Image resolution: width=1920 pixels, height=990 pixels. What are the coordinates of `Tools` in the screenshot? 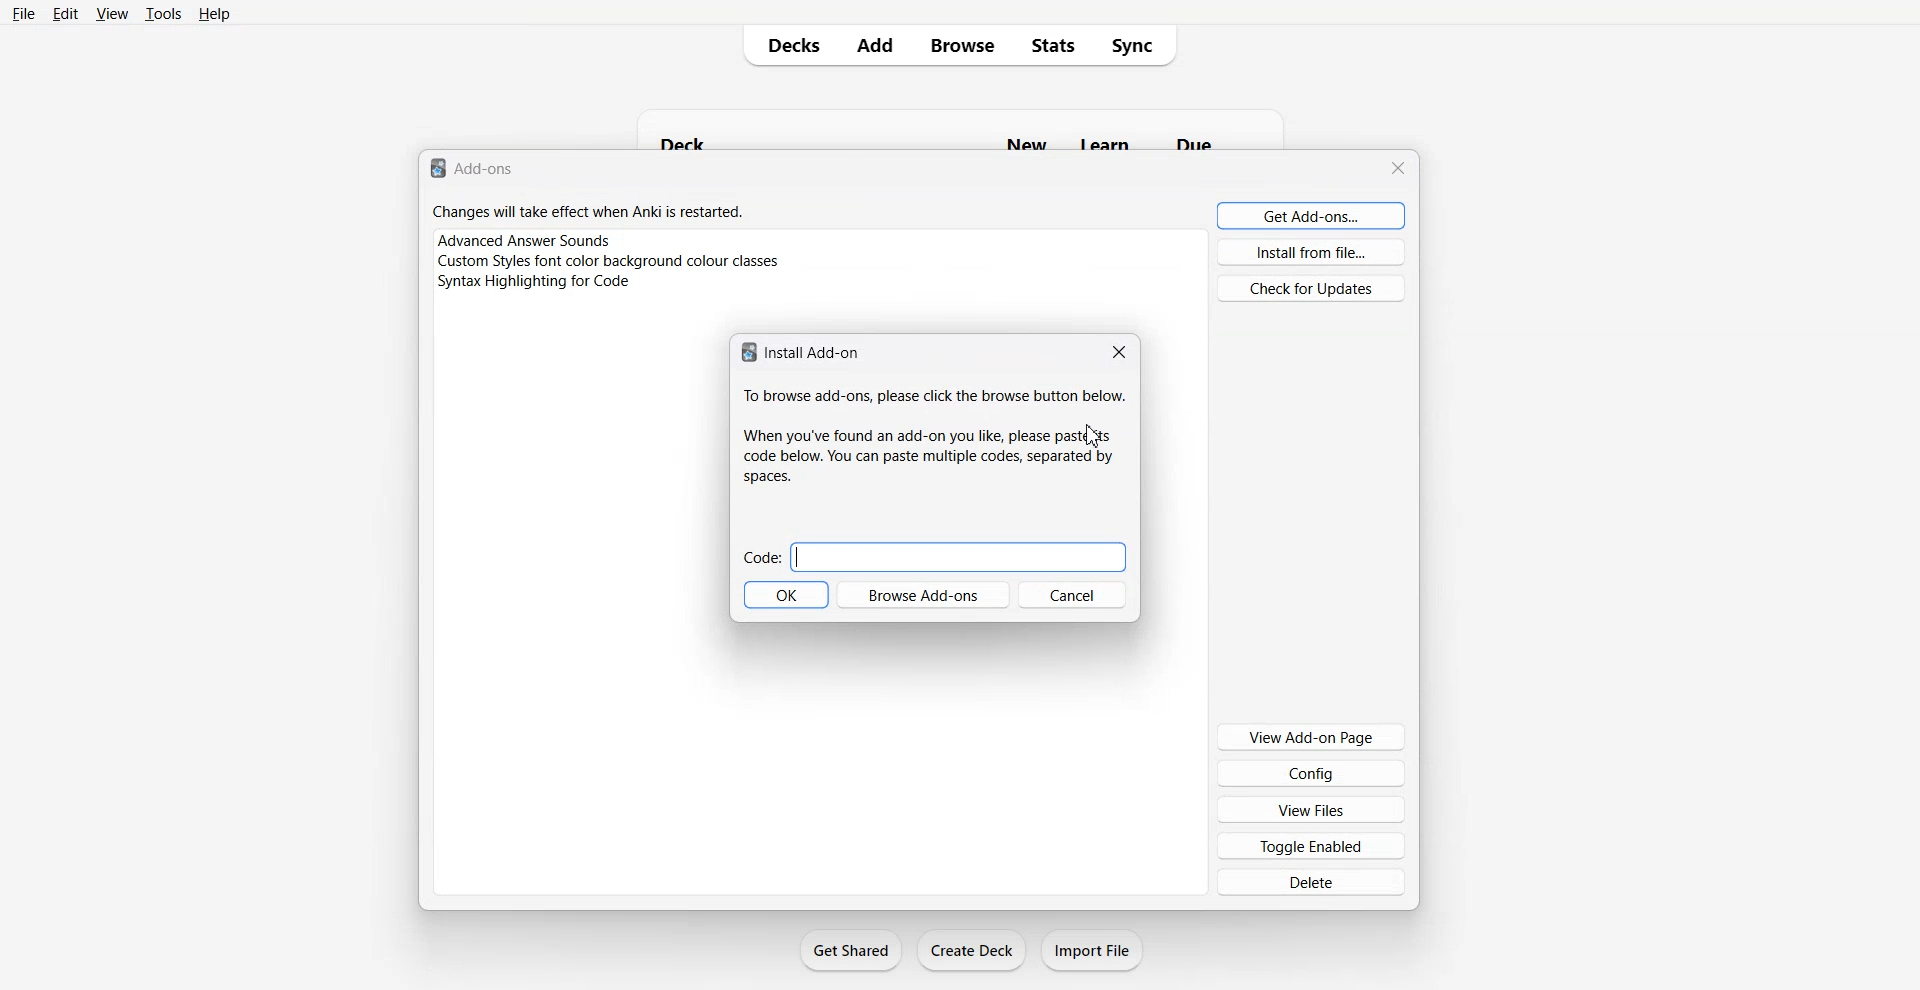 It's located at (163, 13).